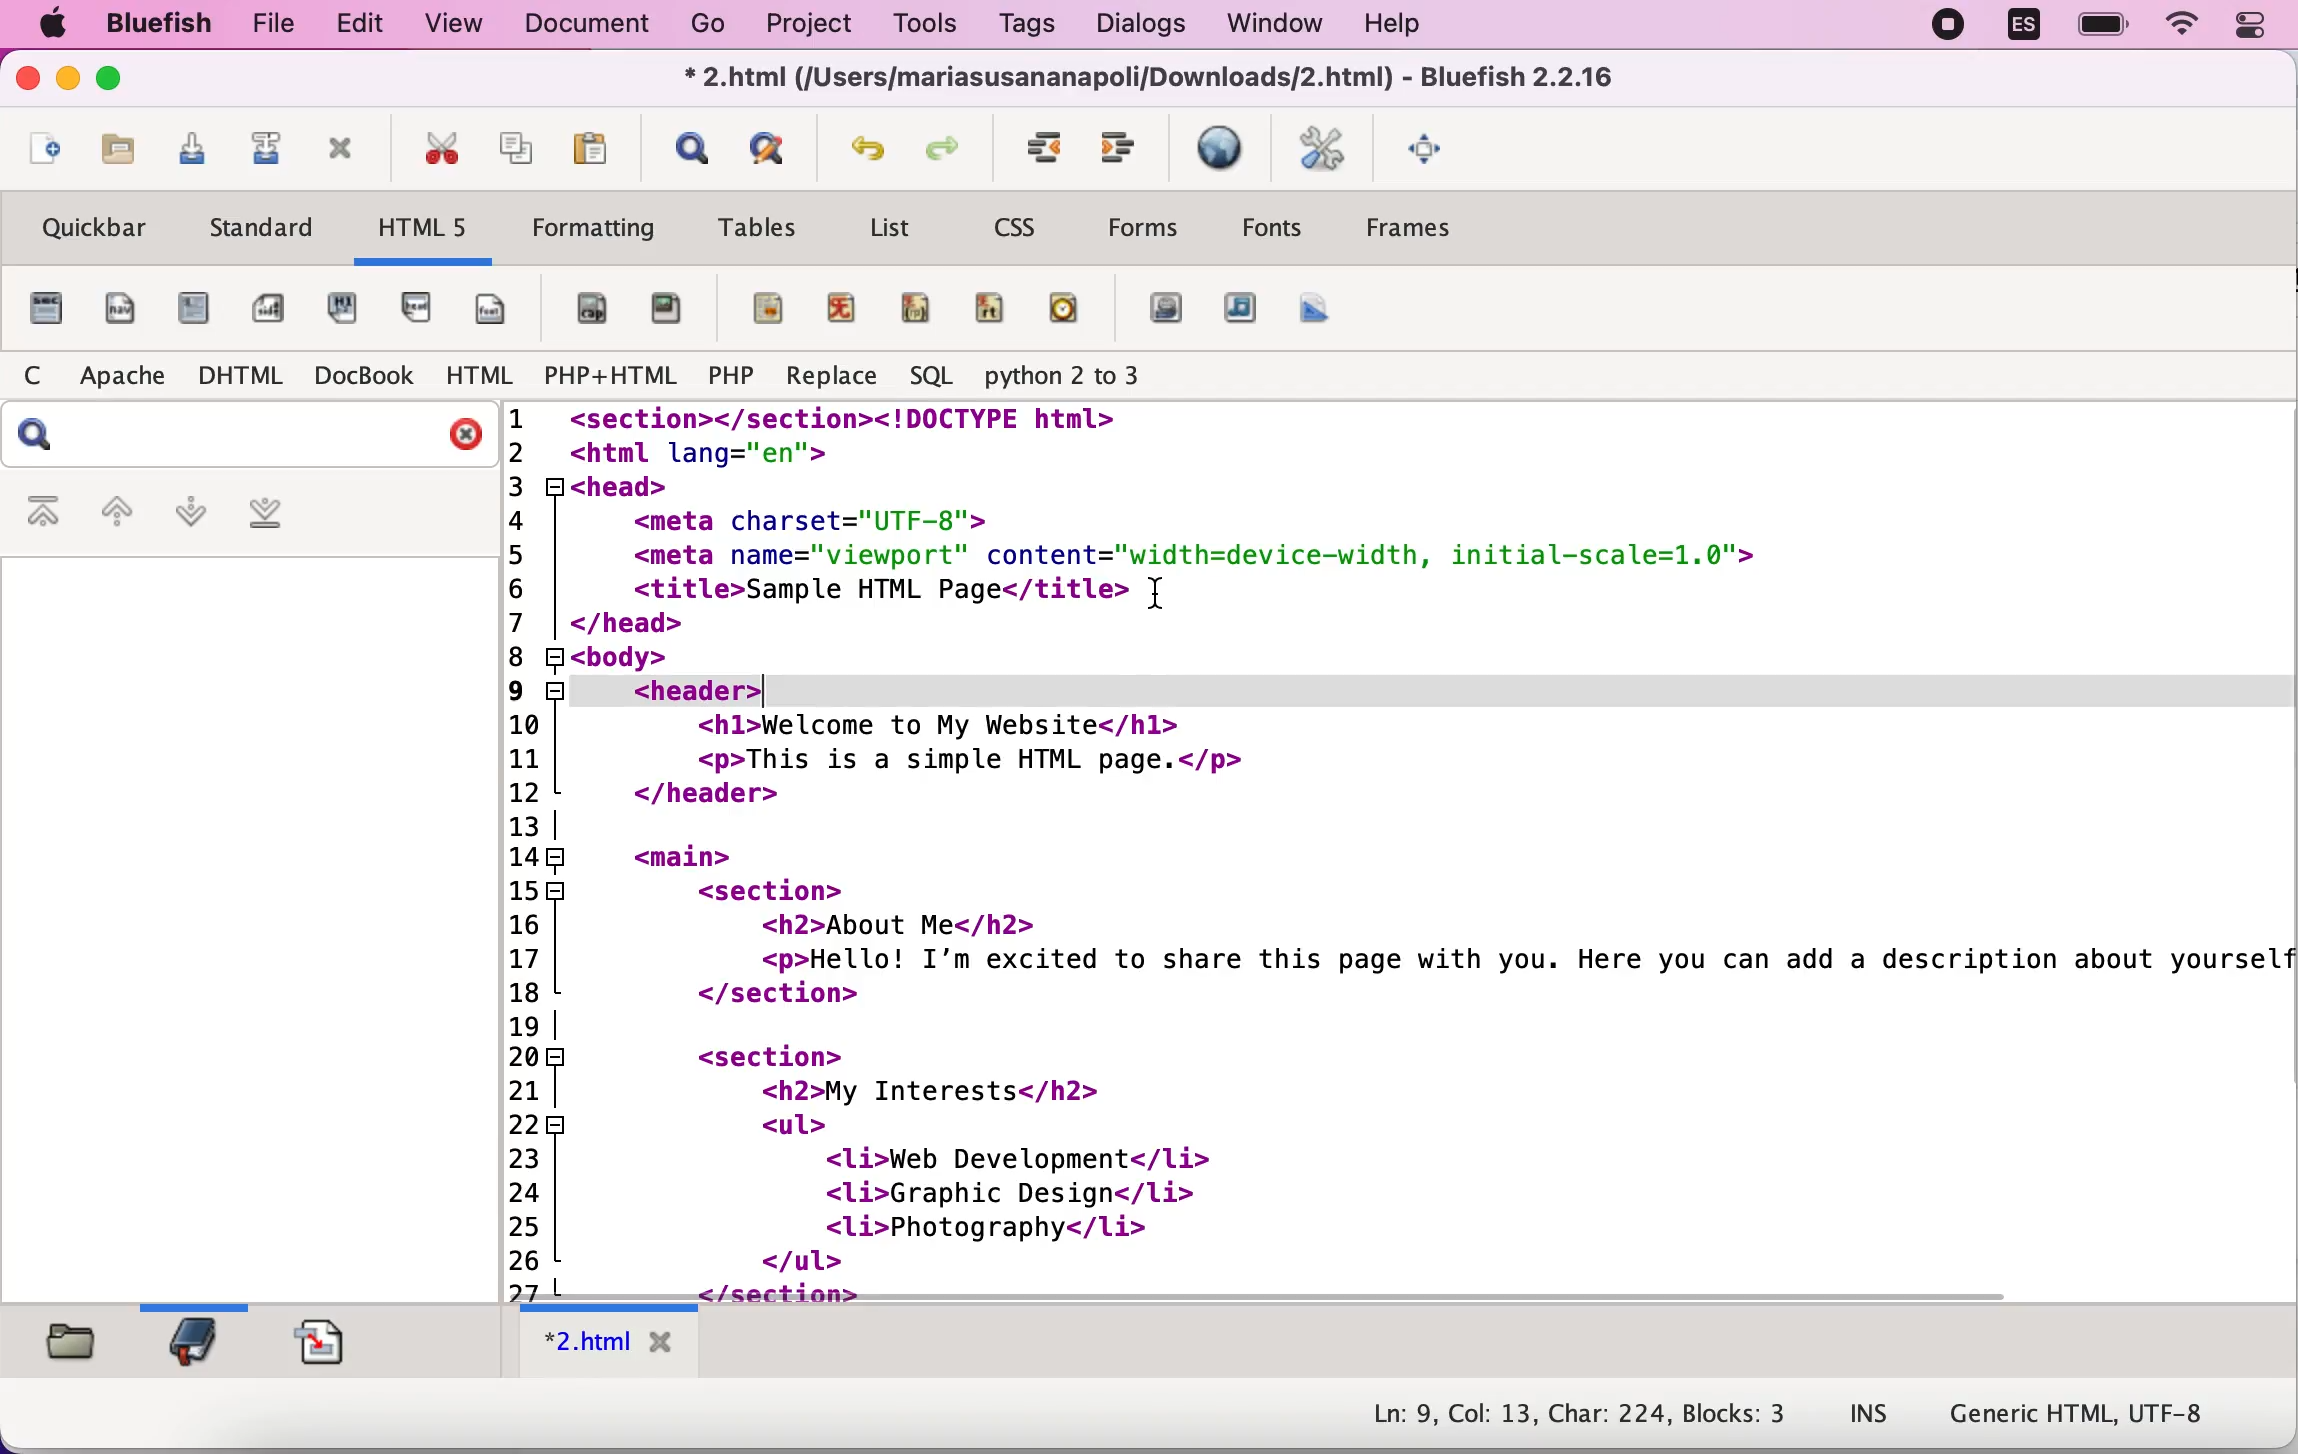  What do you see at coordinates (731, 376) in the screenshot?
I see `php` at bounding box center [731, 376].